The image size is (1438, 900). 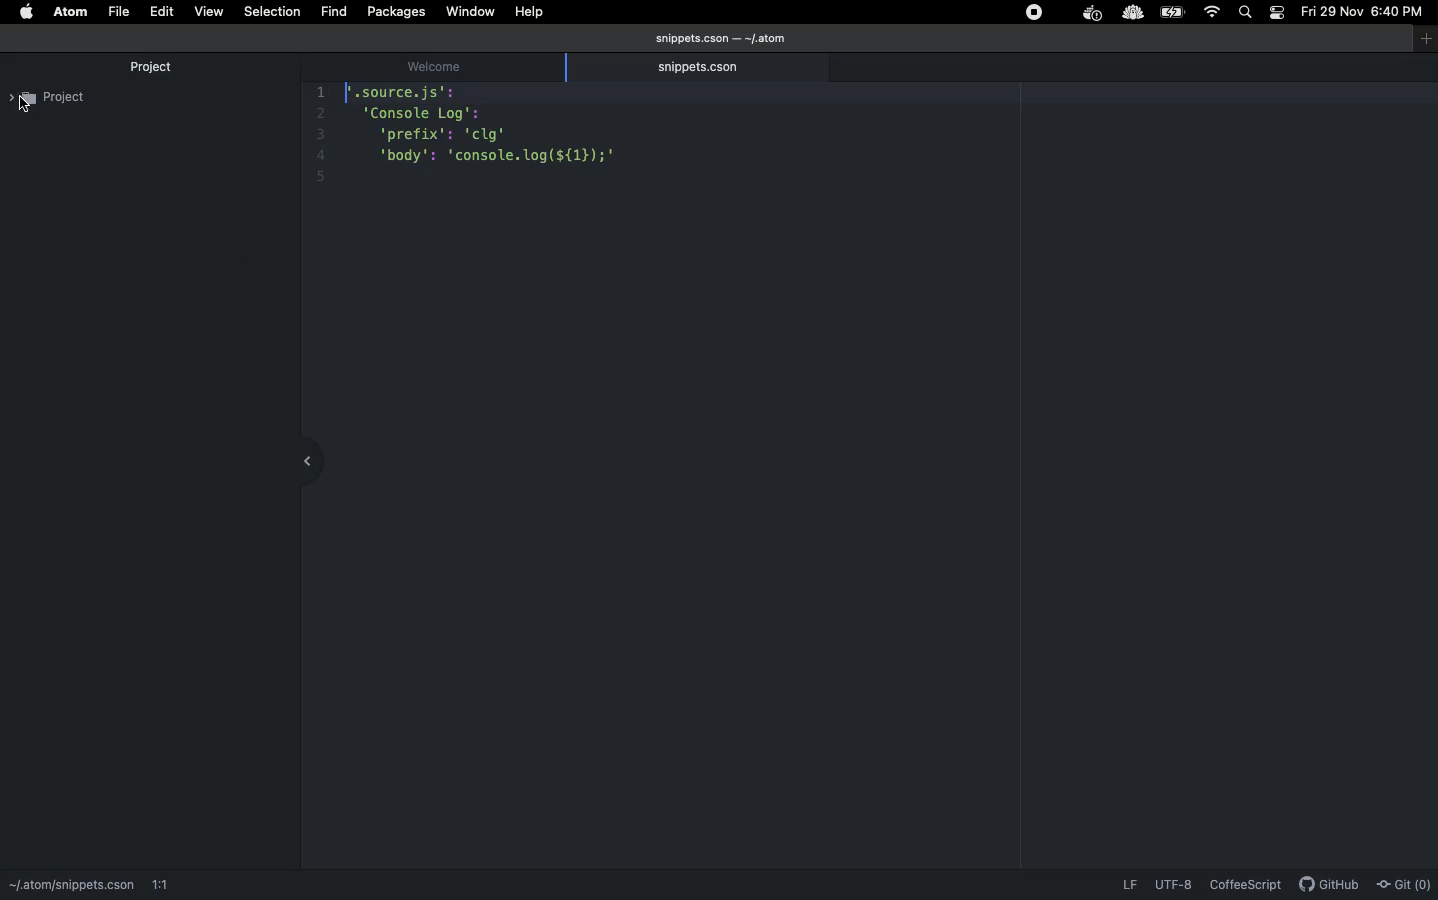 What do you see at coordinates (1405, 884) in the screenshot?
I see `Git` at bounding box center [1405, 884].